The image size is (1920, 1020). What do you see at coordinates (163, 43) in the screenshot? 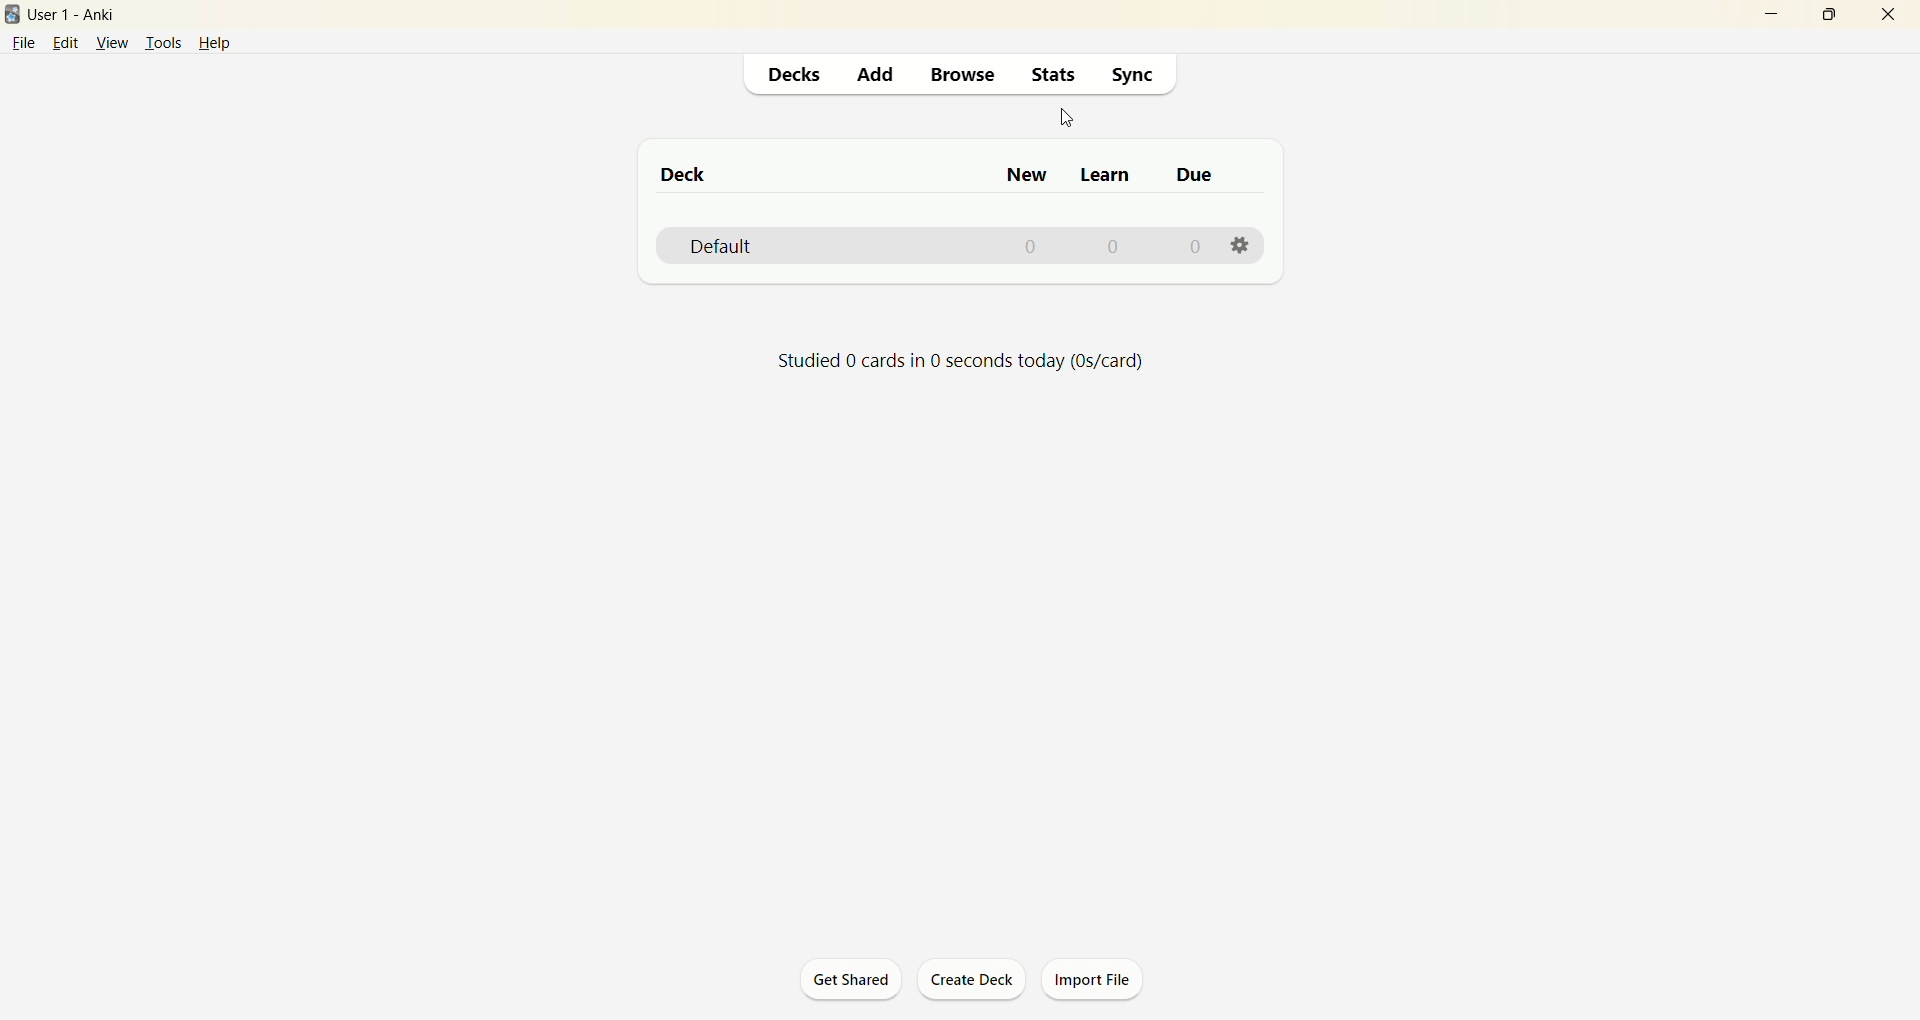
I see `tools` at bounding box center [163, 43].